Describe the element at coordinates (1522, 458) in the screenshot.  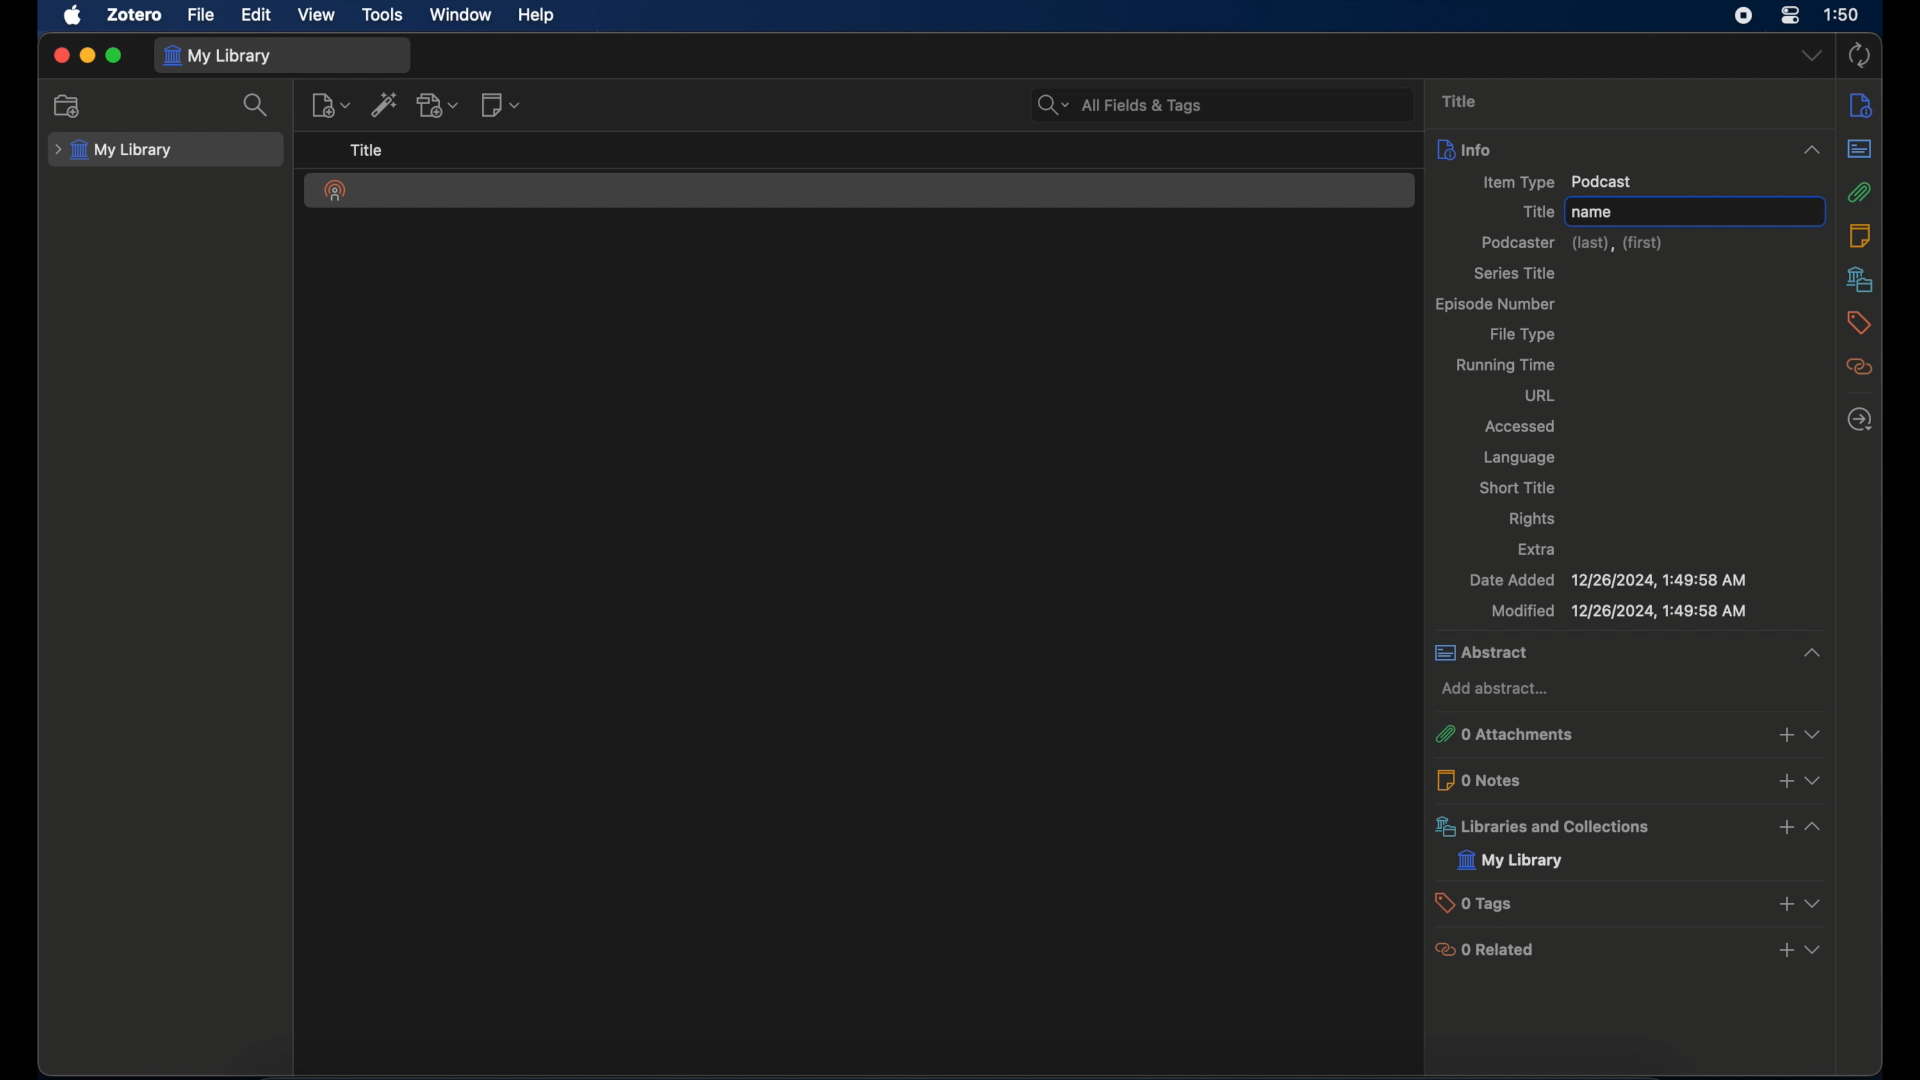
I see `language` at that location.